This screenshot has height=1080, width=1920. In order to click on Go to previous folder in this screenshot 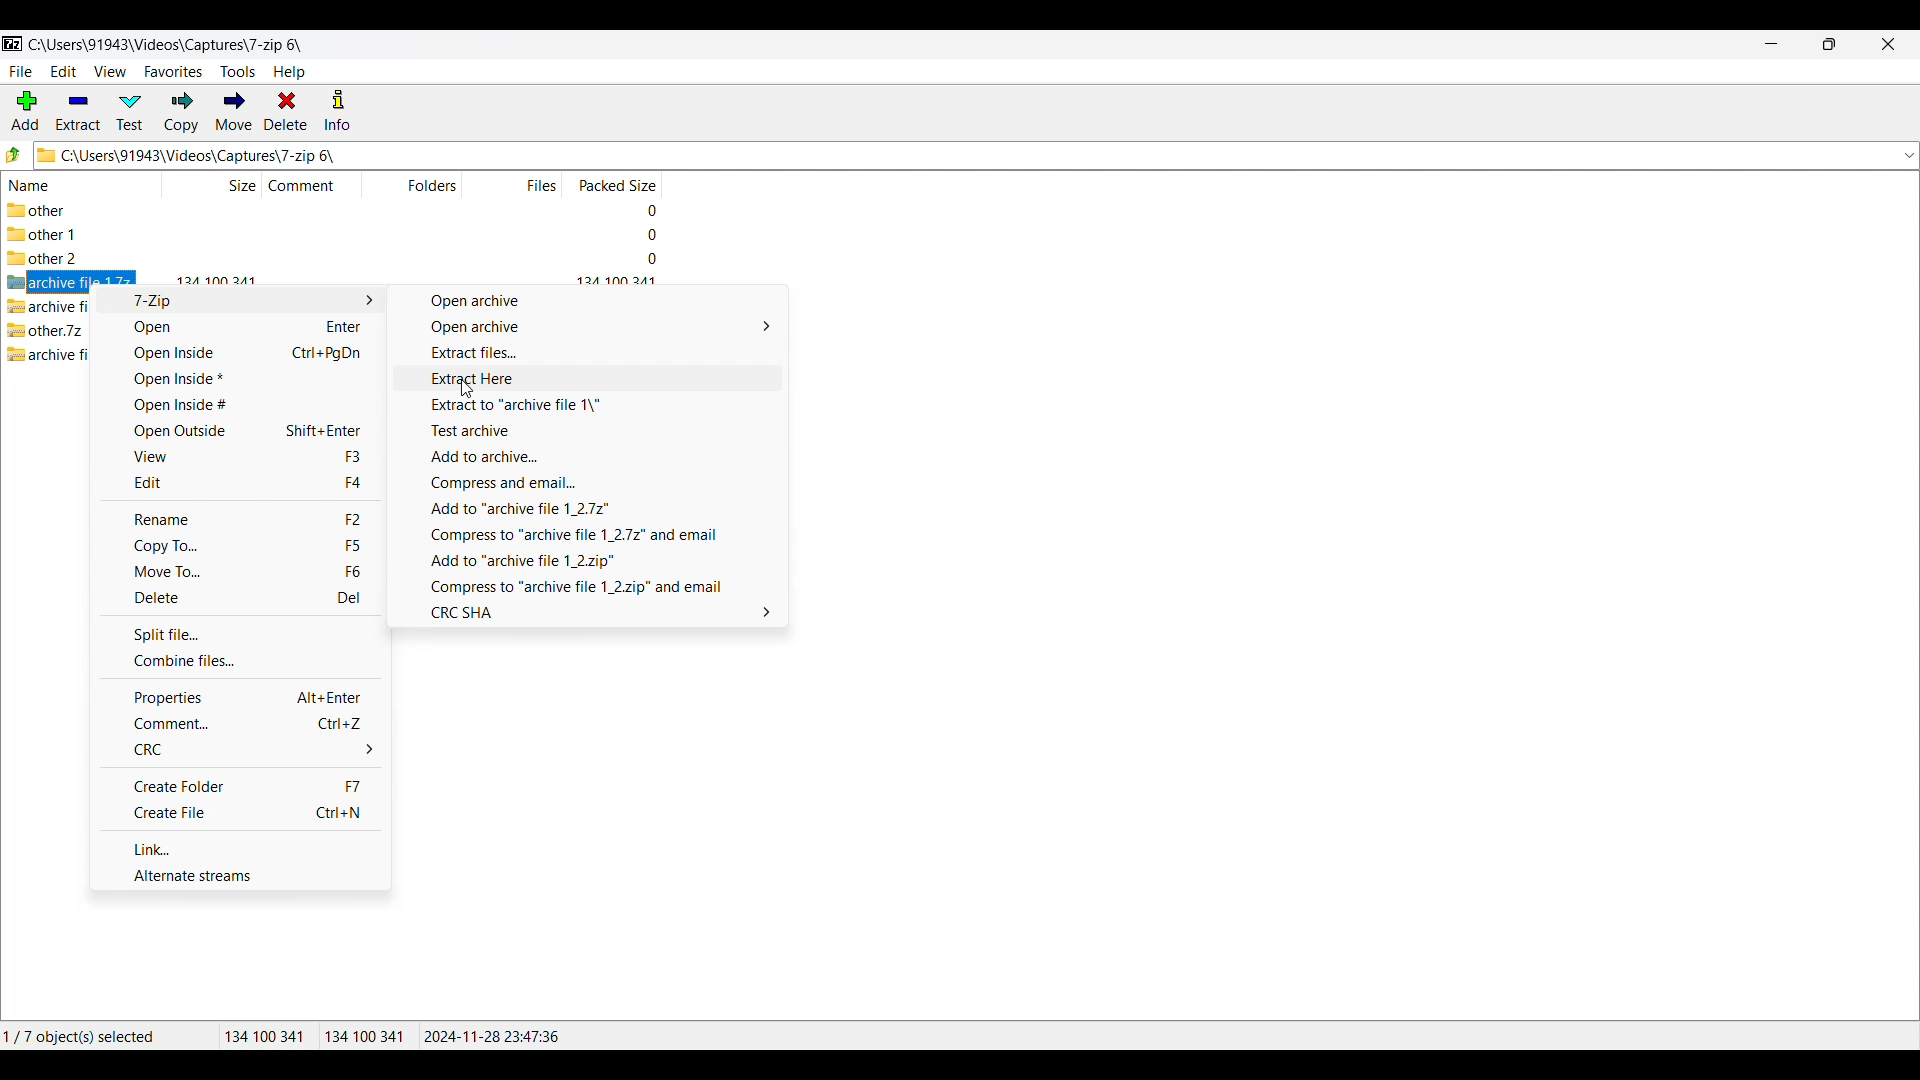, I will do `click(15, 154)`.